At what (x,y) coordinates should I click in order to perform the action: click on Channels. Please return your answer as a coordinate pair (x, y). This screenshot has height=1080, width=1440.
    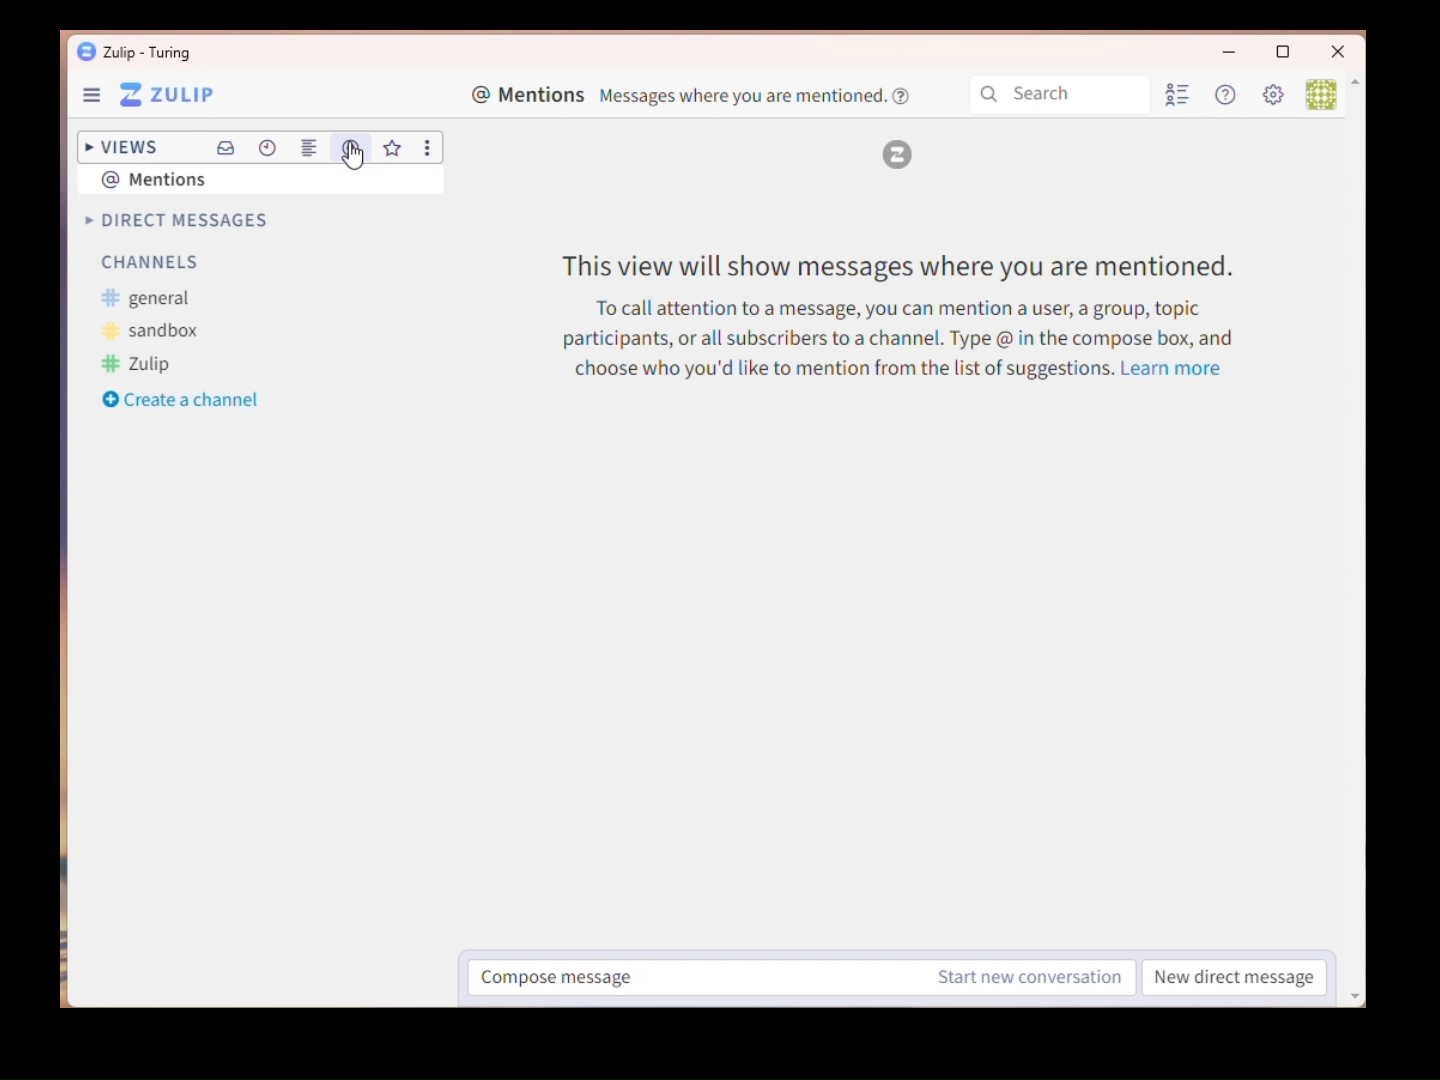
    Looking at the image, I should click on (150, 265).